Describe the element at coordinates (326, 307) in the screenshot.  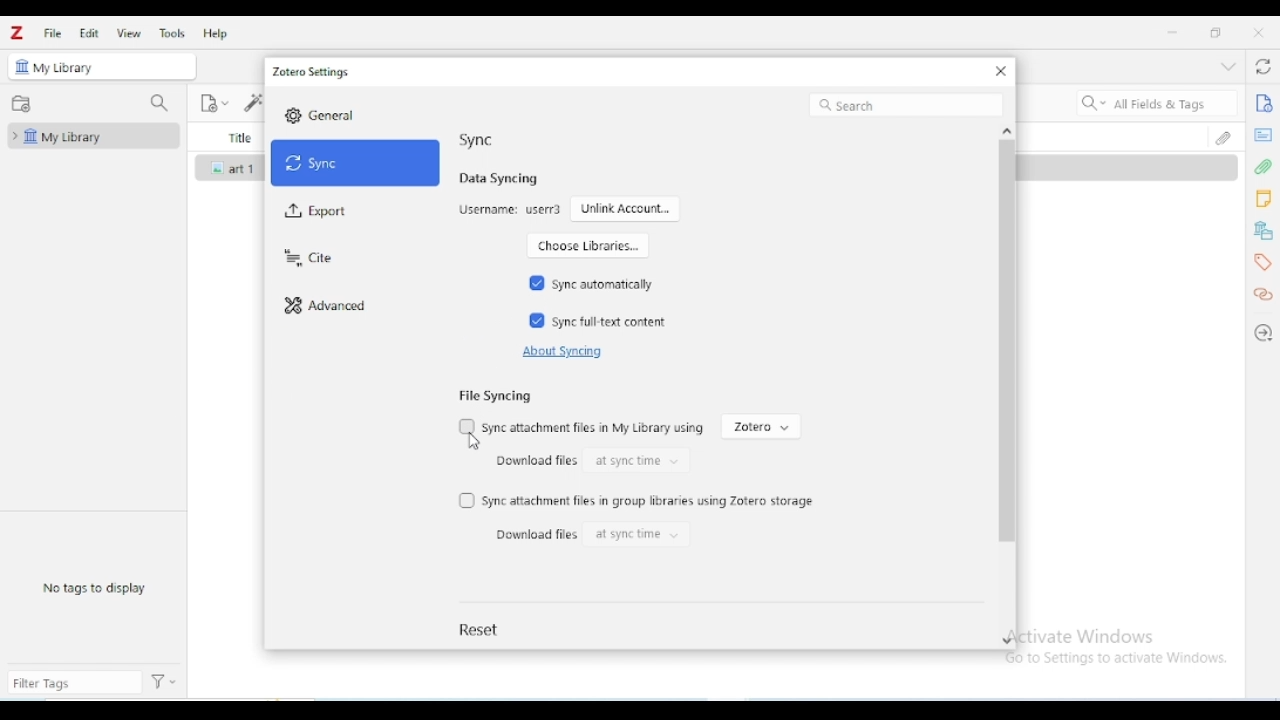
I see `advanced` at that location.